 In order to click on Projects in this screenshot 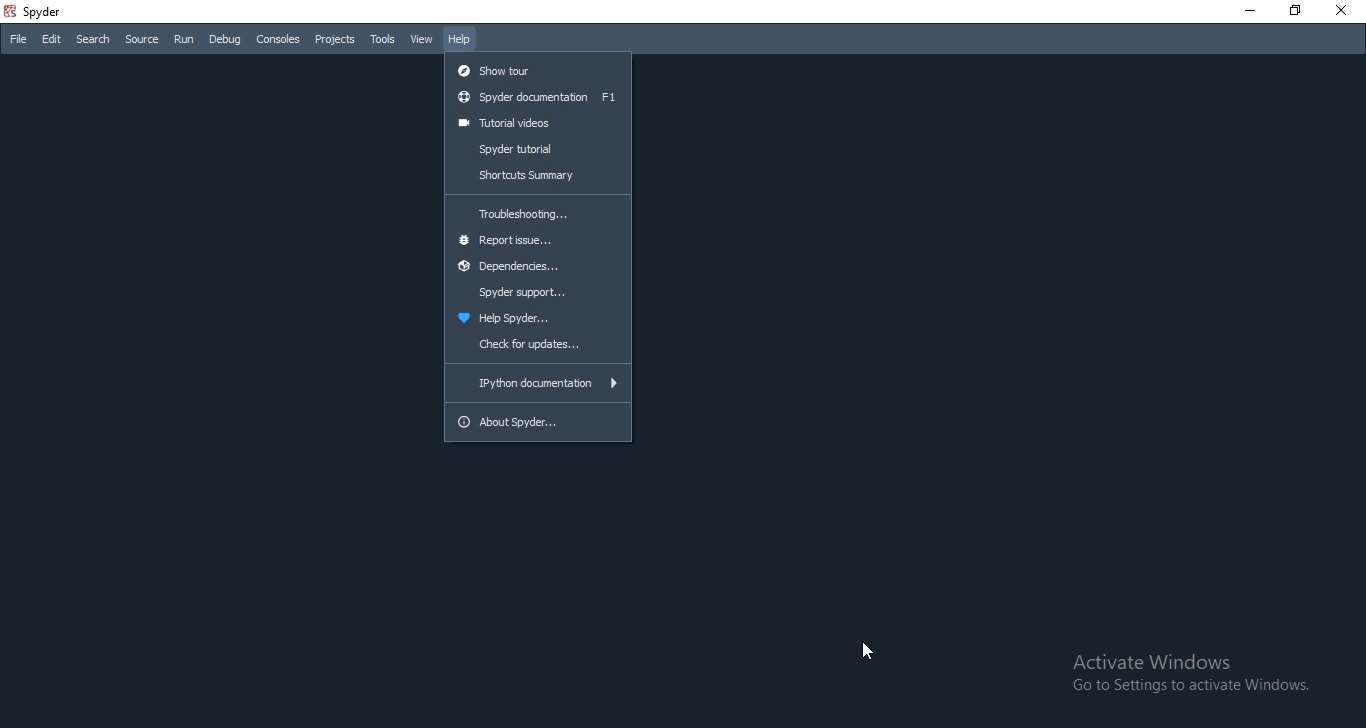, I will do `click(334, 40)`.